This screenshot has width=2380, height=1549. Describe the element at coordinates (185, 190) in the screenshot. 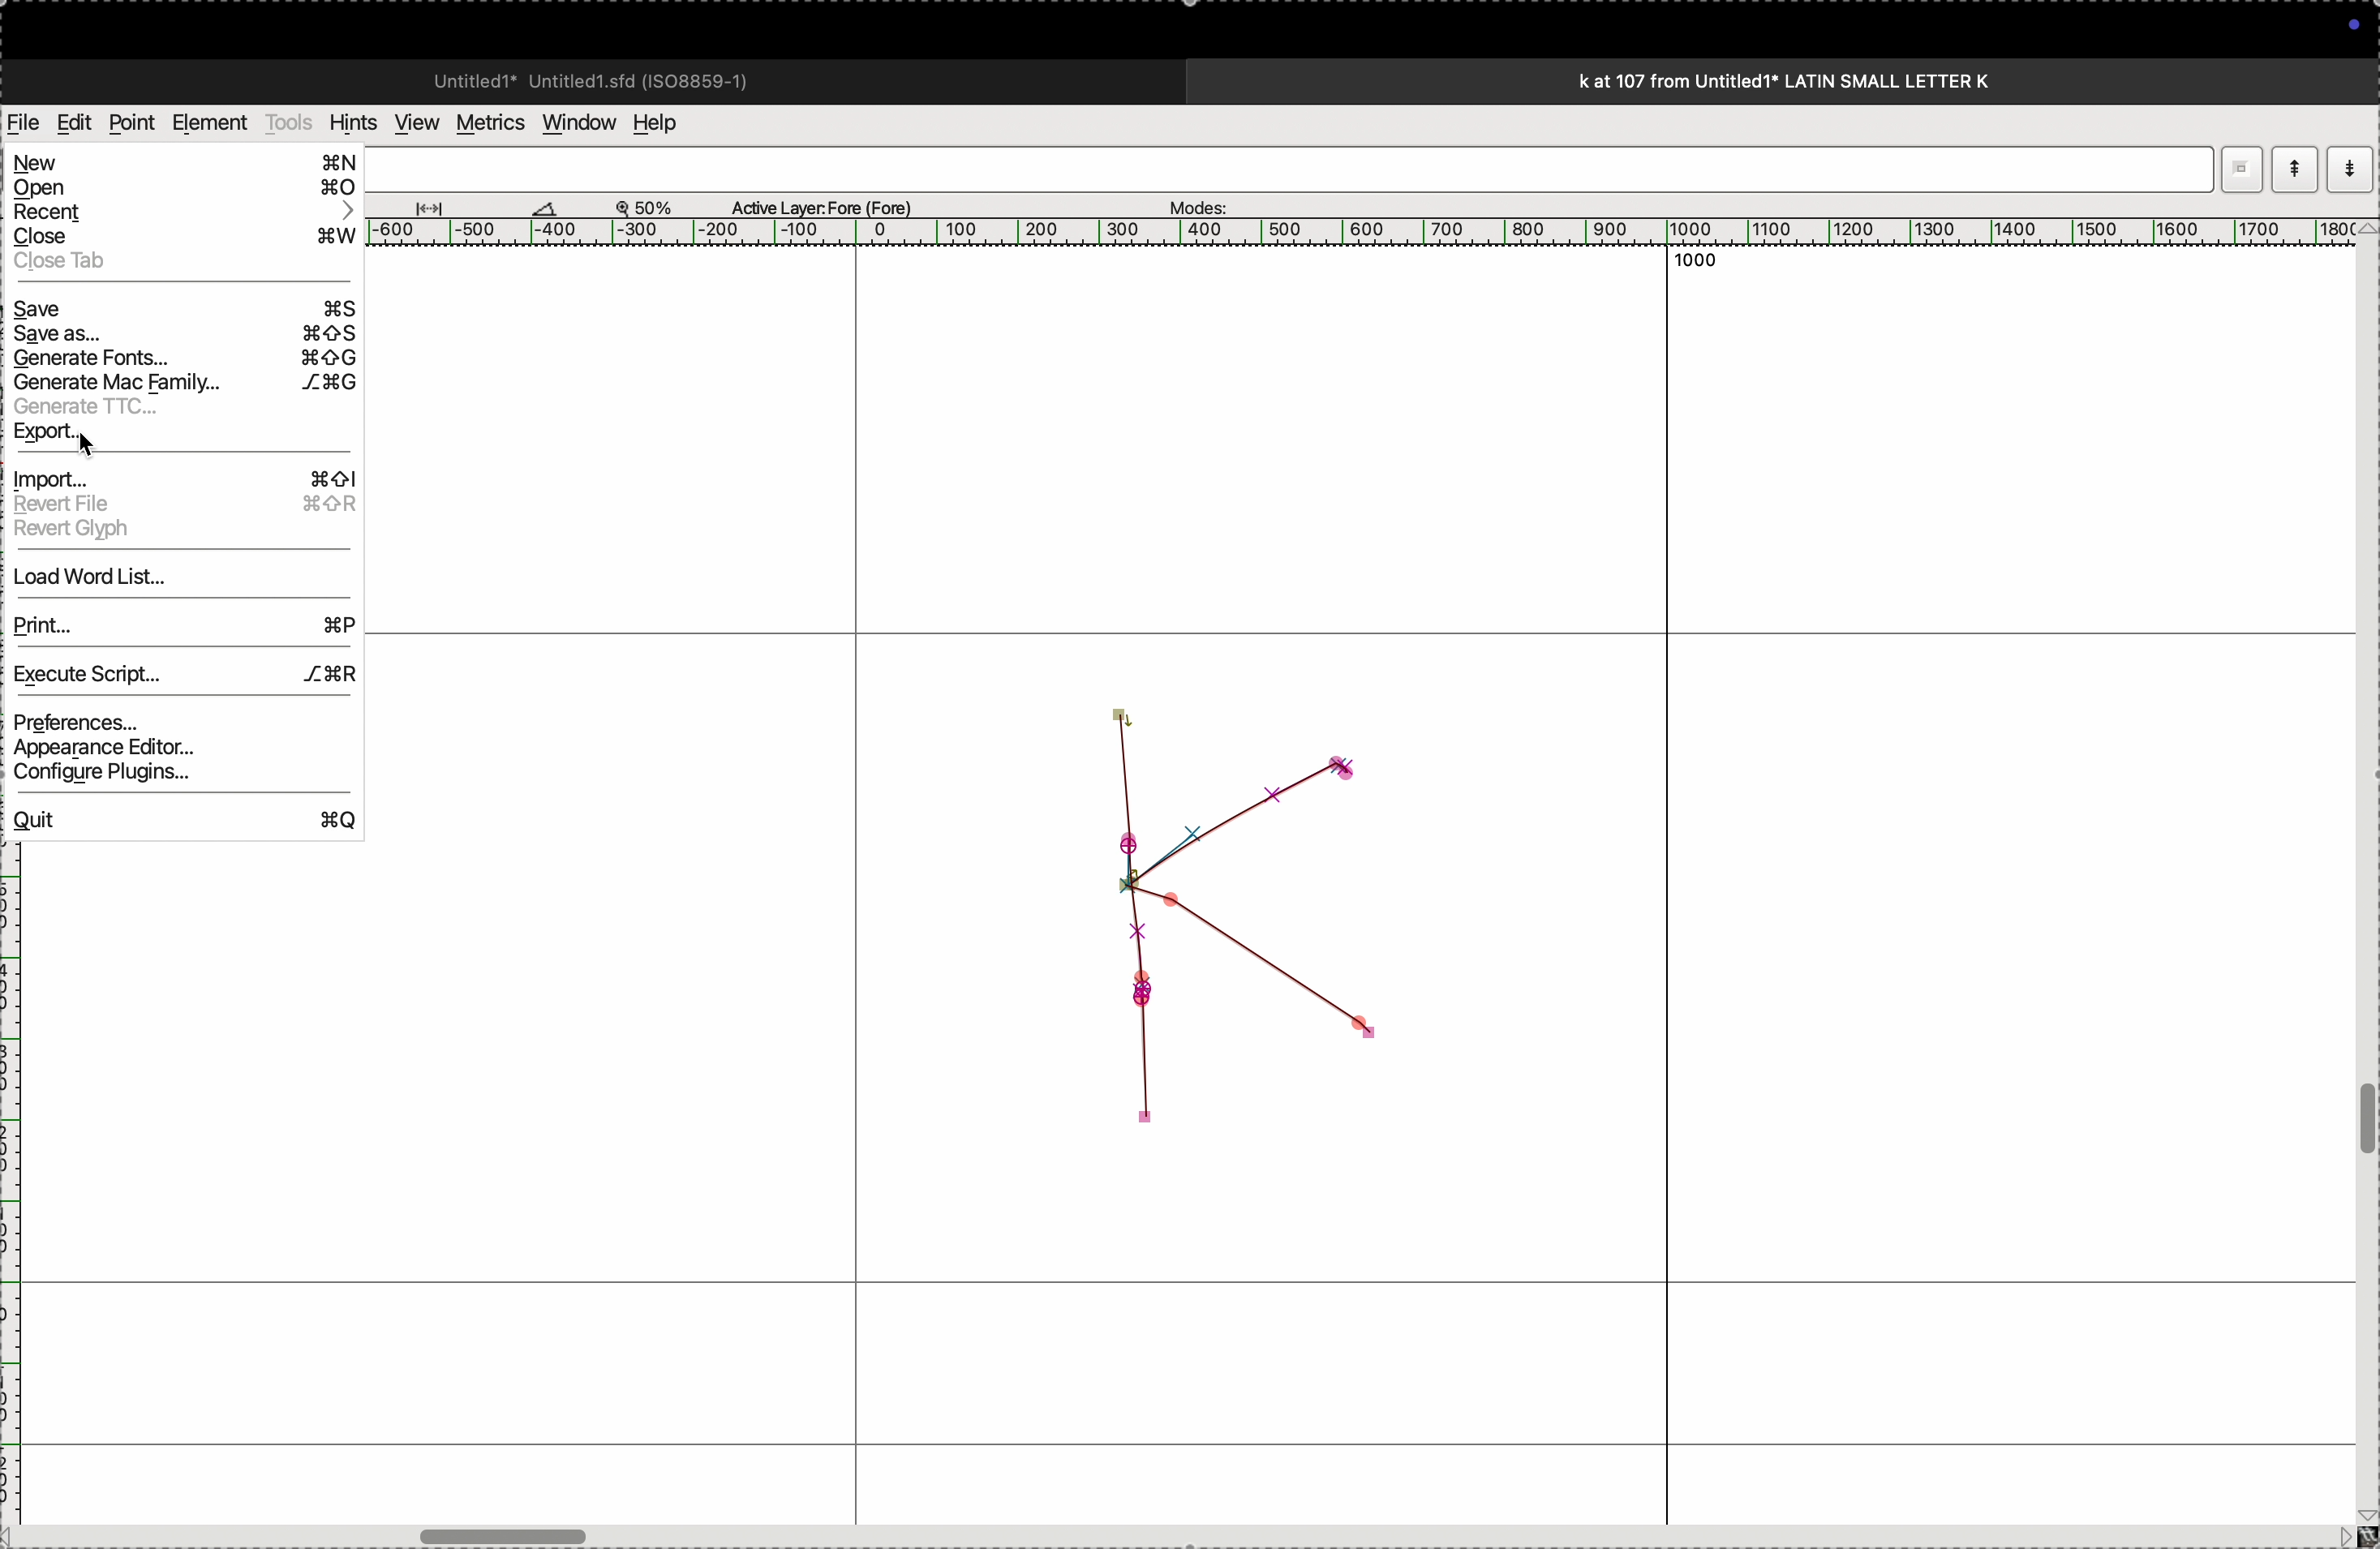

I see `open` at that location.